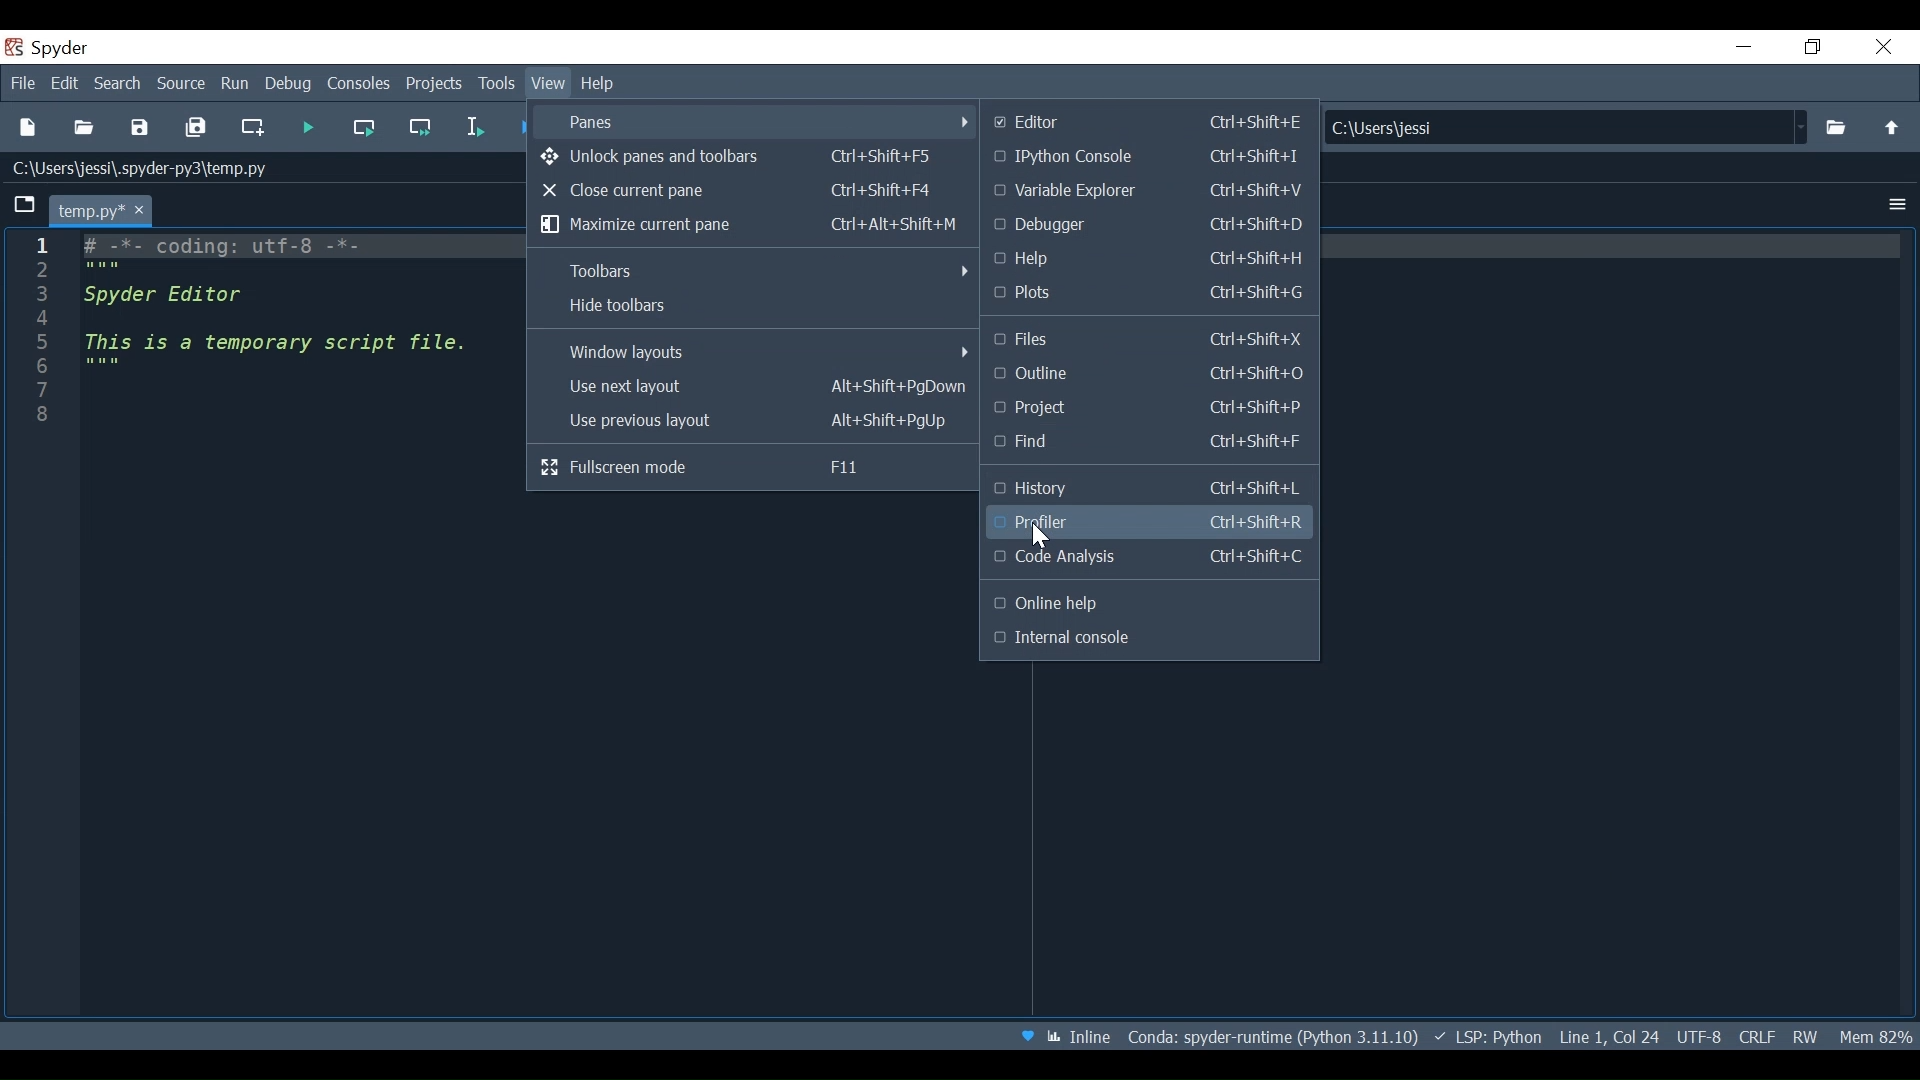 The image size is (1920, 1080). What do you see at coordinates (365, 127) in the screenshot?
I see `Run current cell ` at bounding box center [365, 127].